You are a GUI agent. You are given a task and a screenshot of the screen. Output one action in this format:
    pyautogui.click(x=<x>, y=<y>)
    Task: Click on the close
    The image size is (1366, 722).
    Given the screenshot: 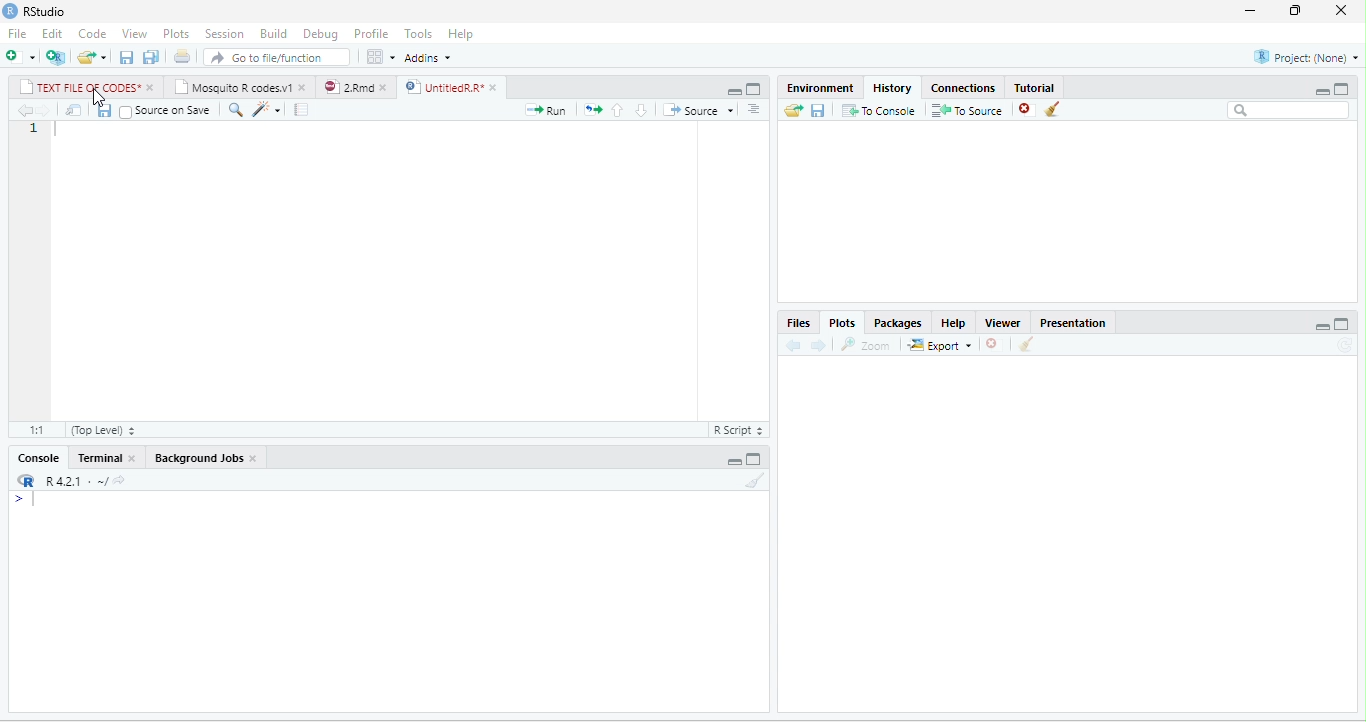 What is the action you would take?
    pyautogui.click(x=254, y=459)
    